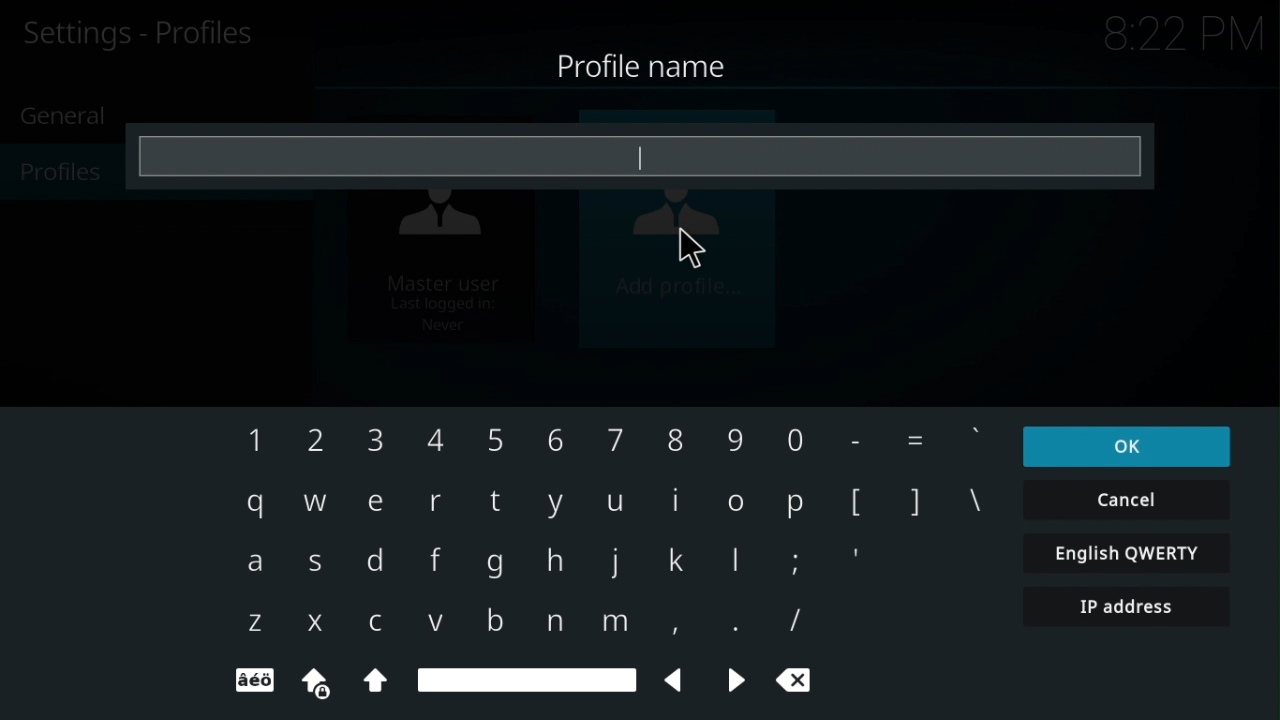 Image resolution: width=1280 pixels, height=720 pixels. Describe the element at coordinates (1128, 552) in the screenshot. I see `english QWERTY` at that location.